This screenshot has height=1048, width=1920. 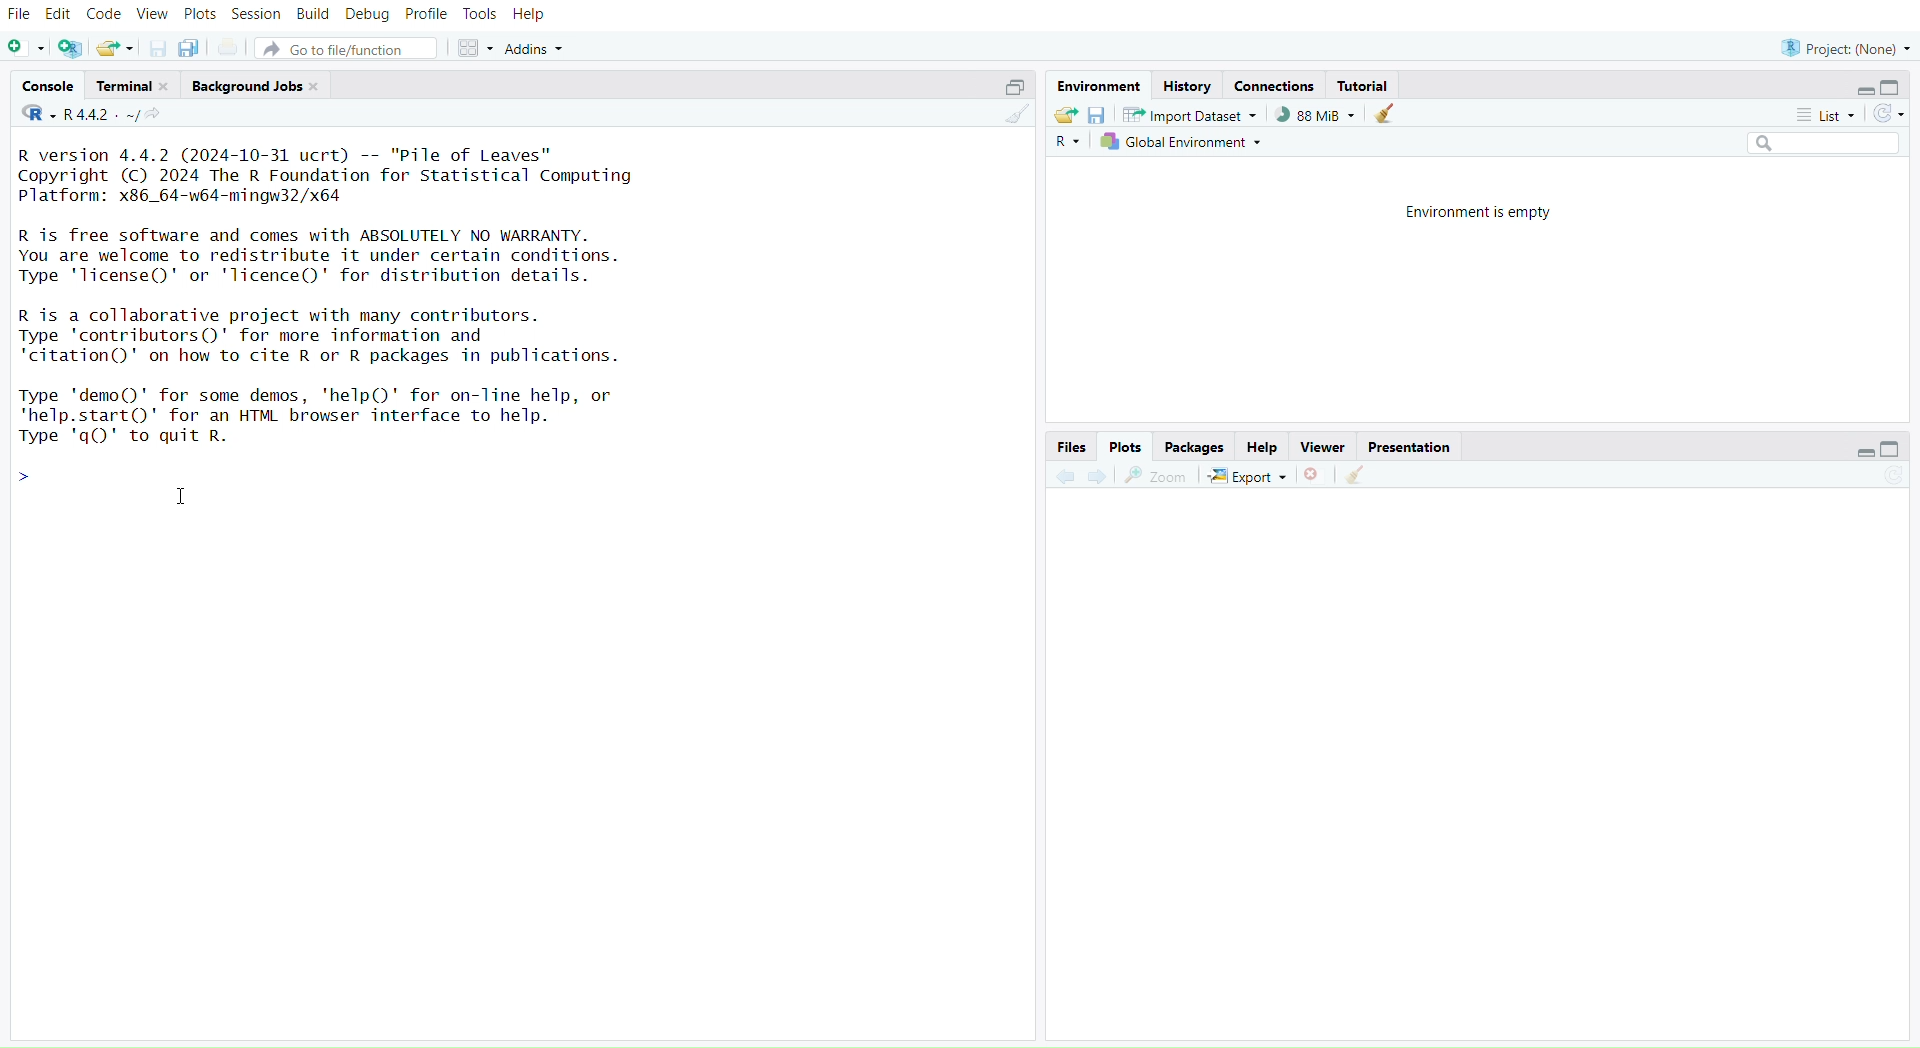 What do you see at coordinates (1189, 115) in the screenshot?
I see `import dataset` at bounding box center [1189, 115].